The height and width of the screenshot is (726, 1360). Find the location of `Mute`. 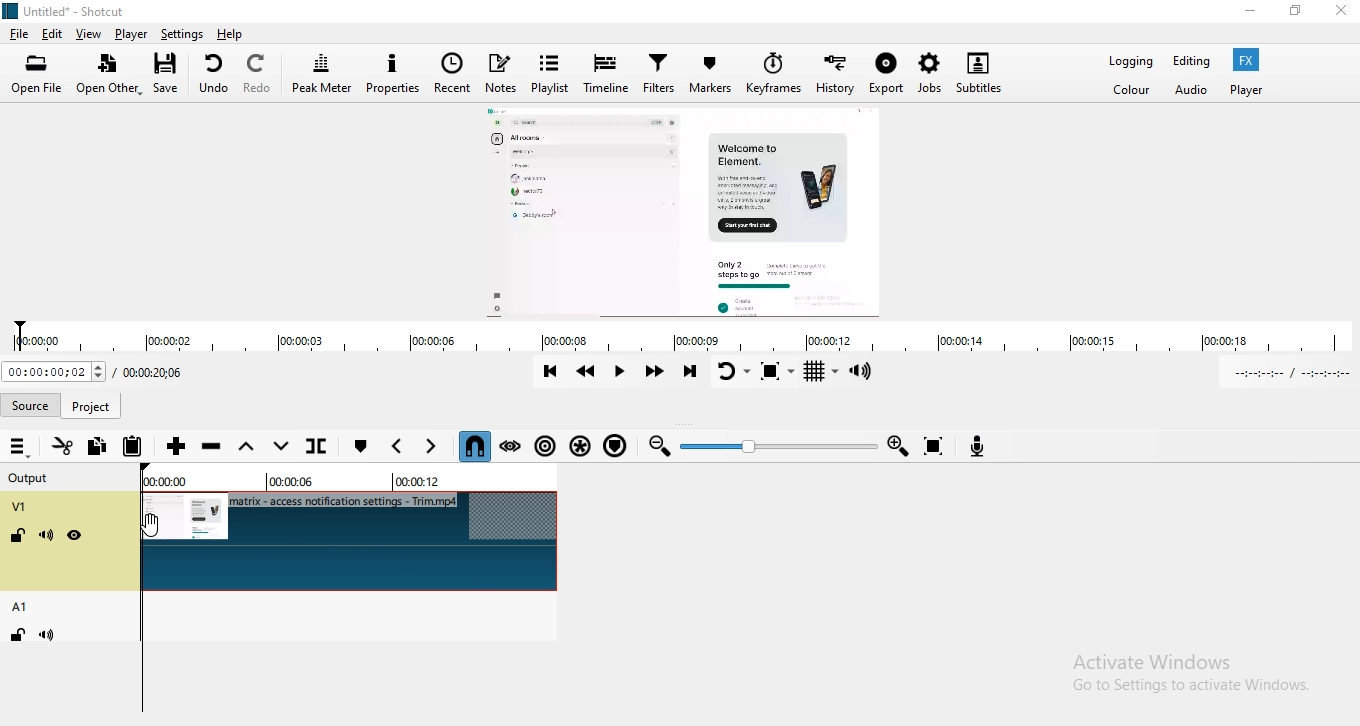

Mute is located at coordinates (46, 539).